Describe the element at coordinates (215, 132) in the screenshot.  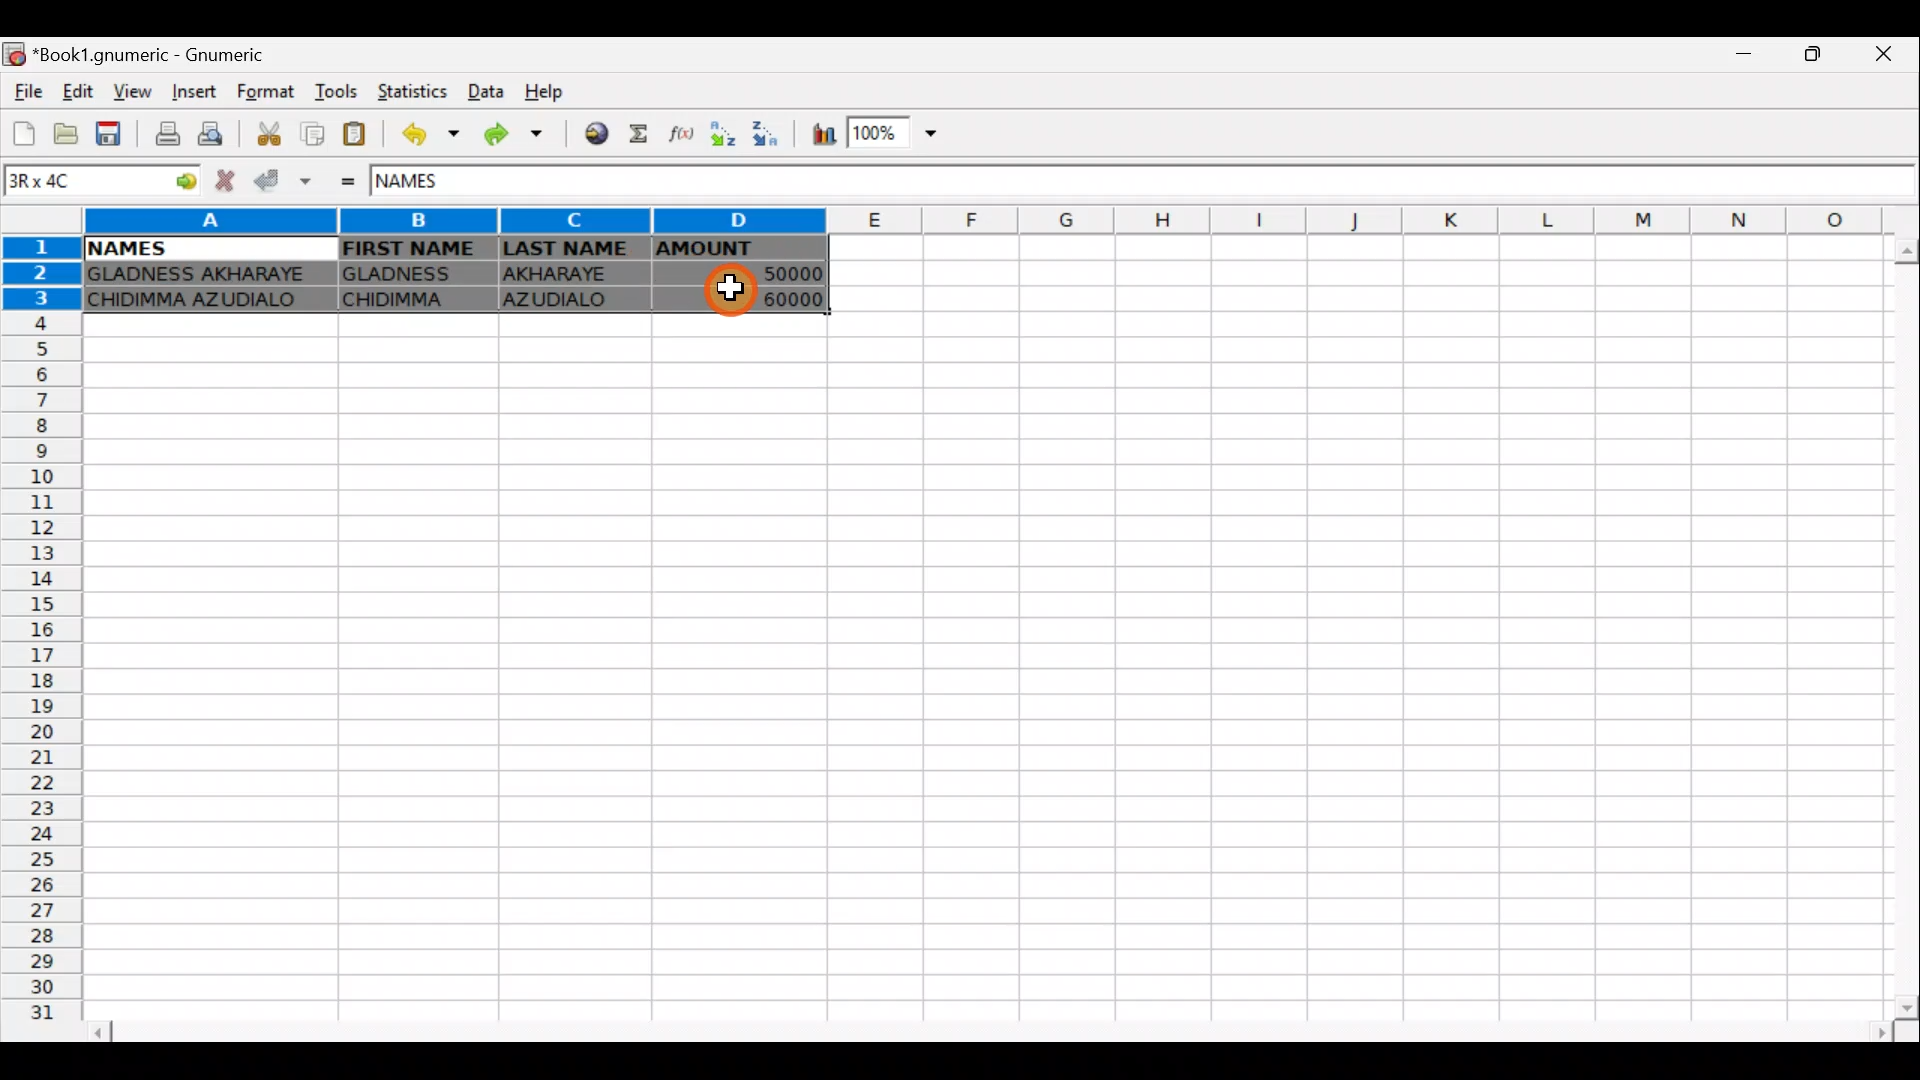
I see `Print preview` at that location.